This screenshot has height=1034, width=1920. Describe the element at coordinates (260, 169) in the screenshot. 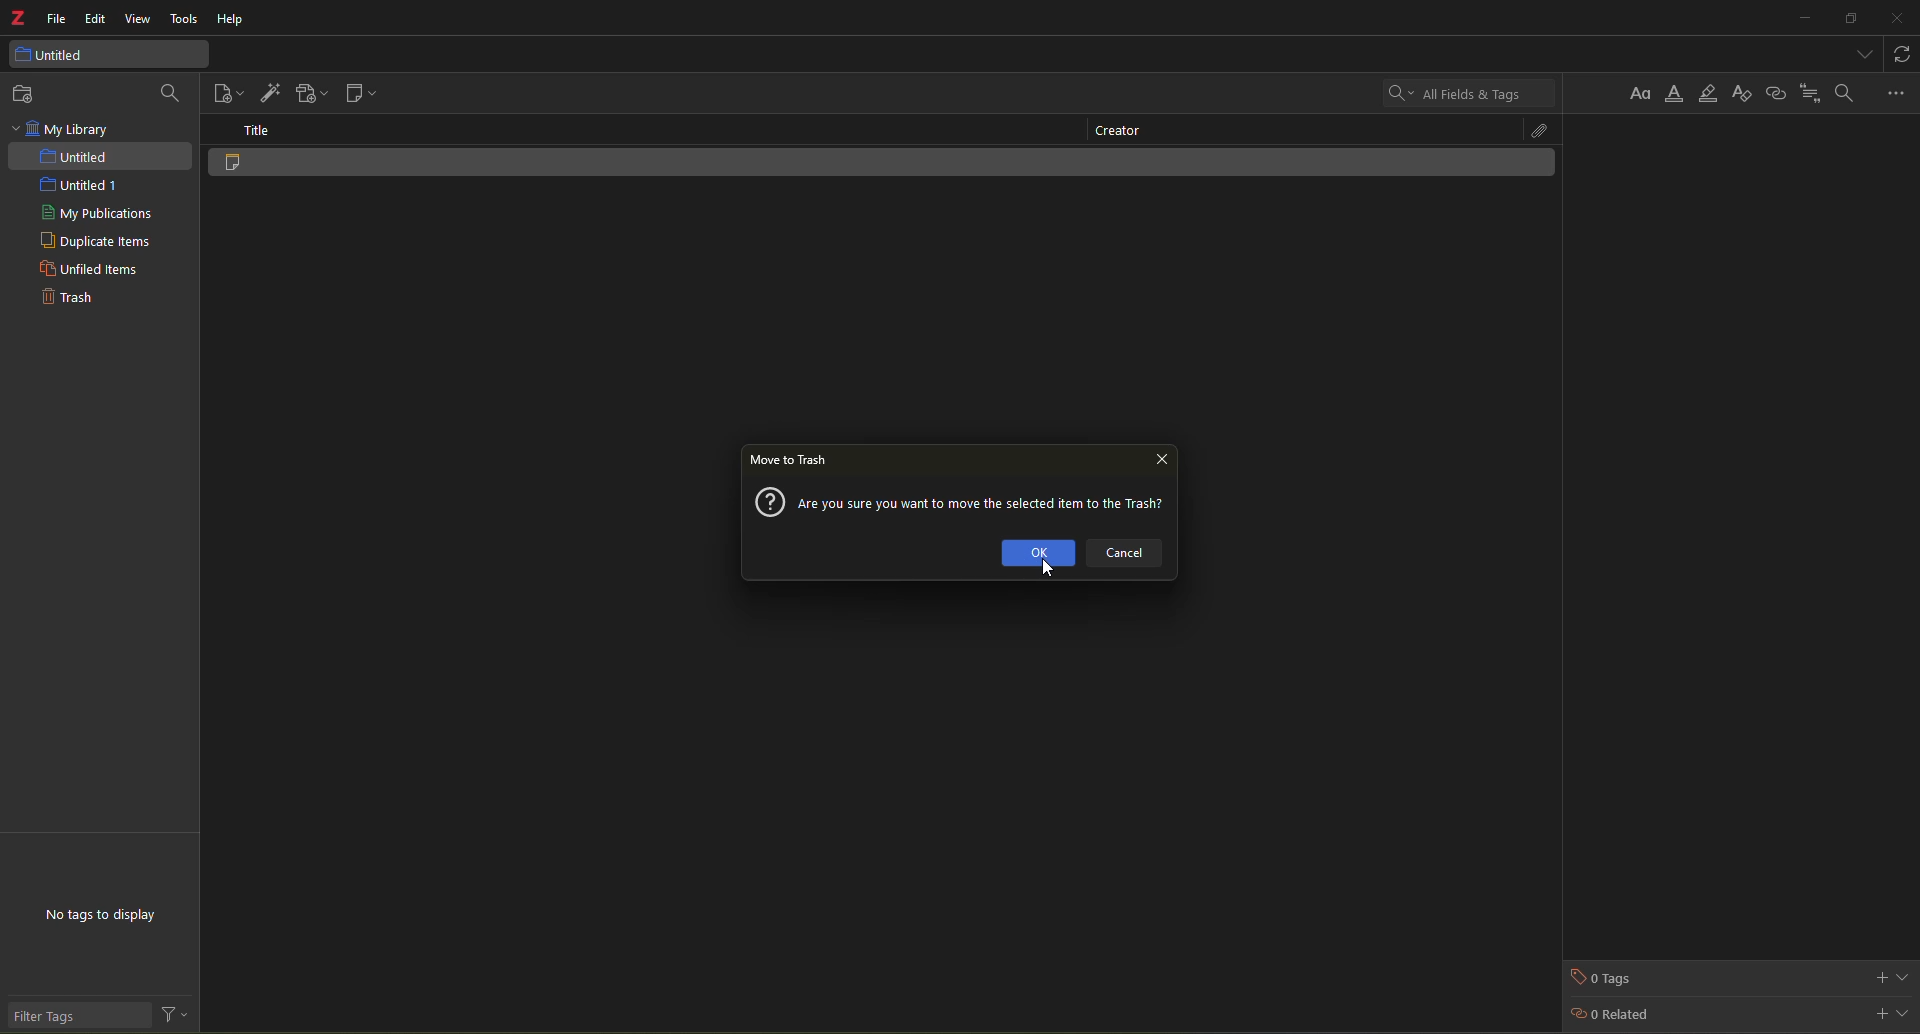

I see `item` at that location.